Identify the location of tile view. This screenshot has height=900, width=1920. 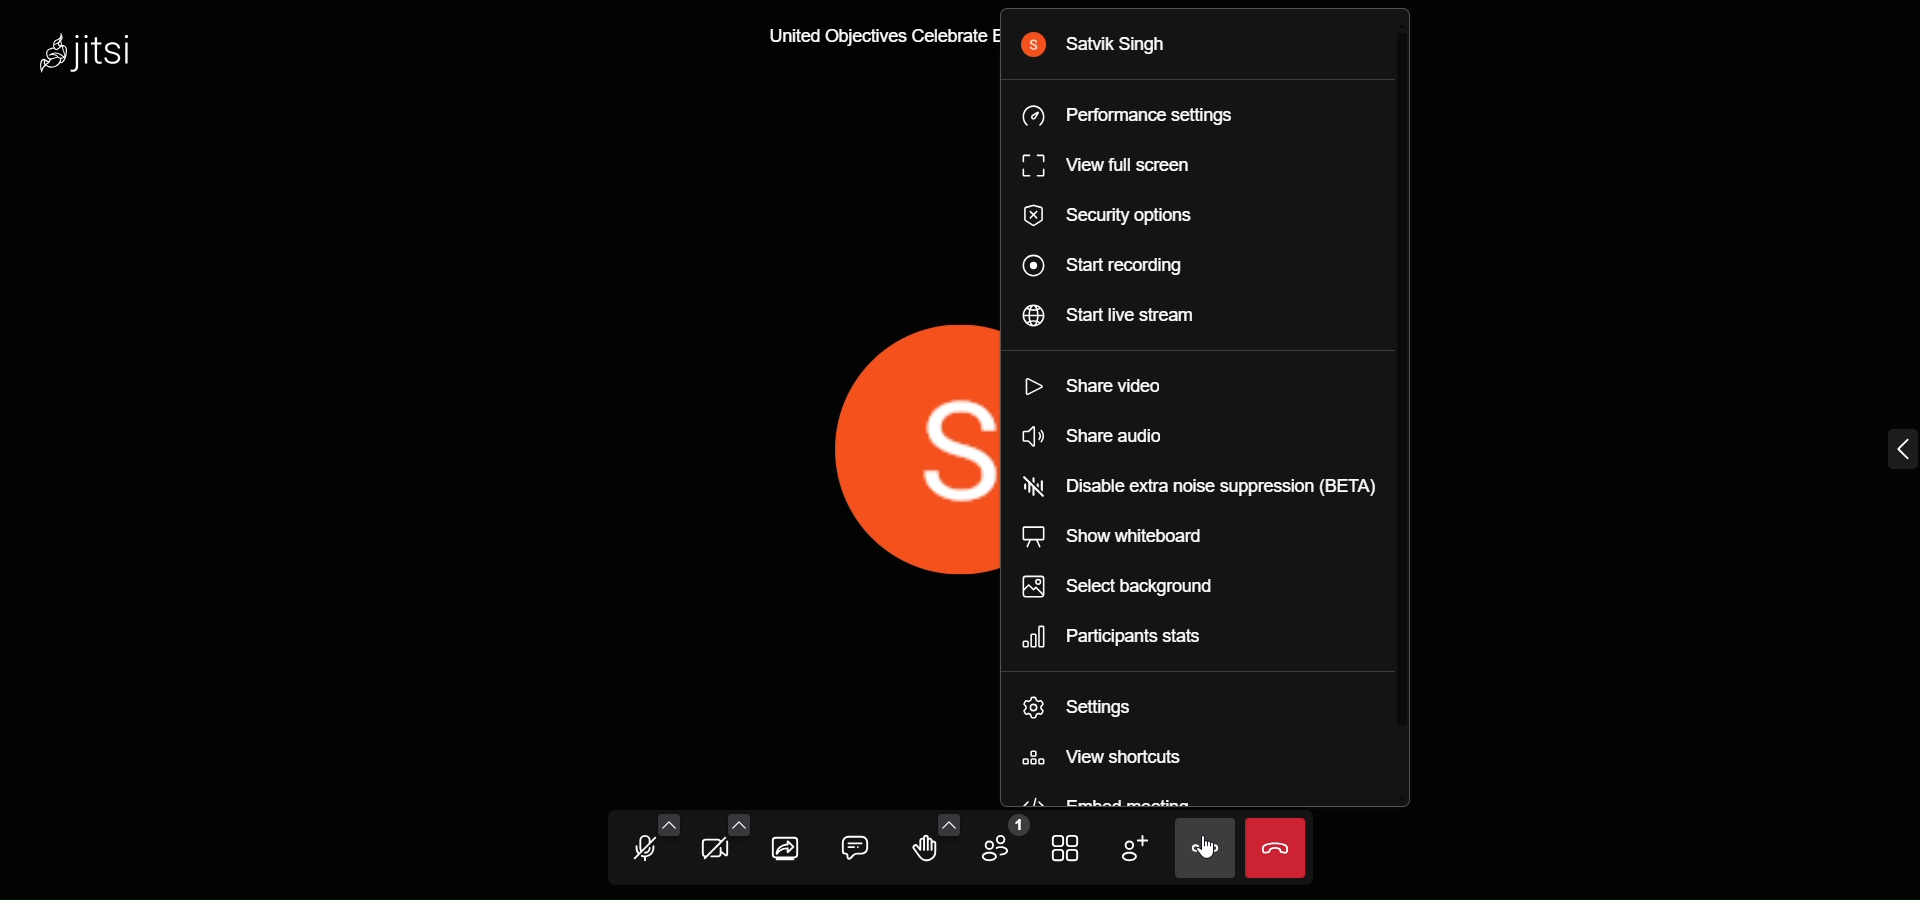
(1067, 848).